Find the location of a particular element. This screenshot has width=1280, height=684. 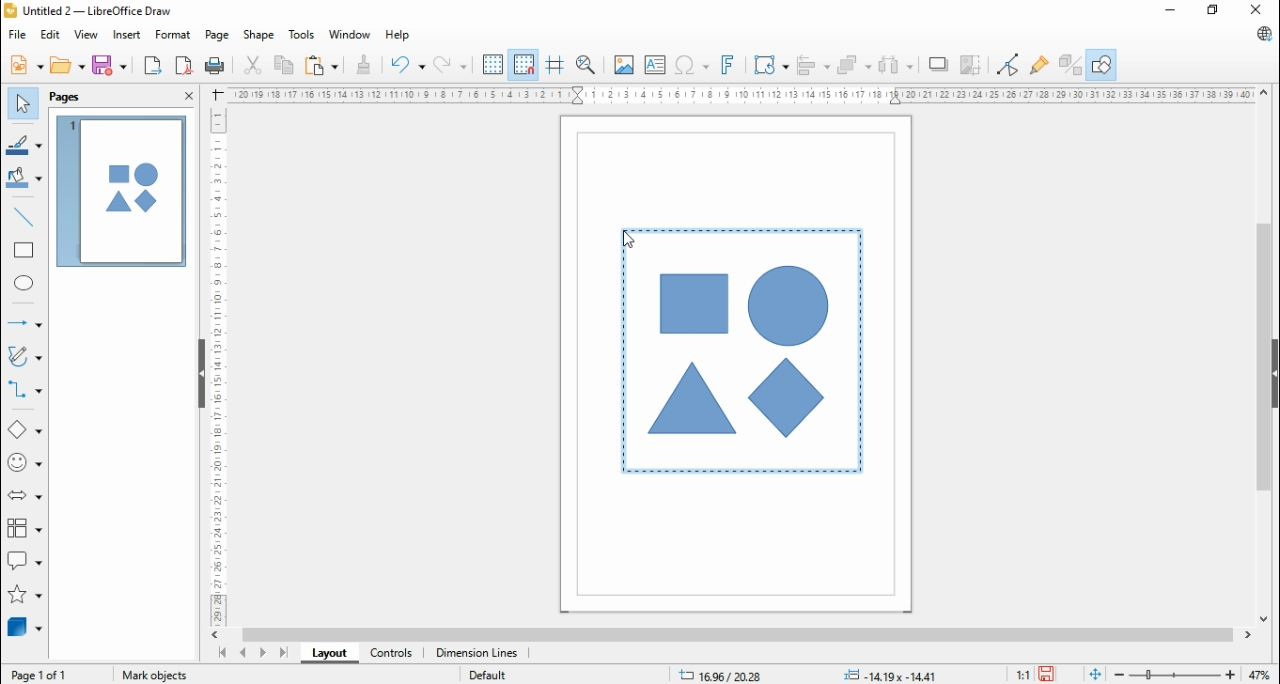

clone formattings is located at coordinates (363, 65).